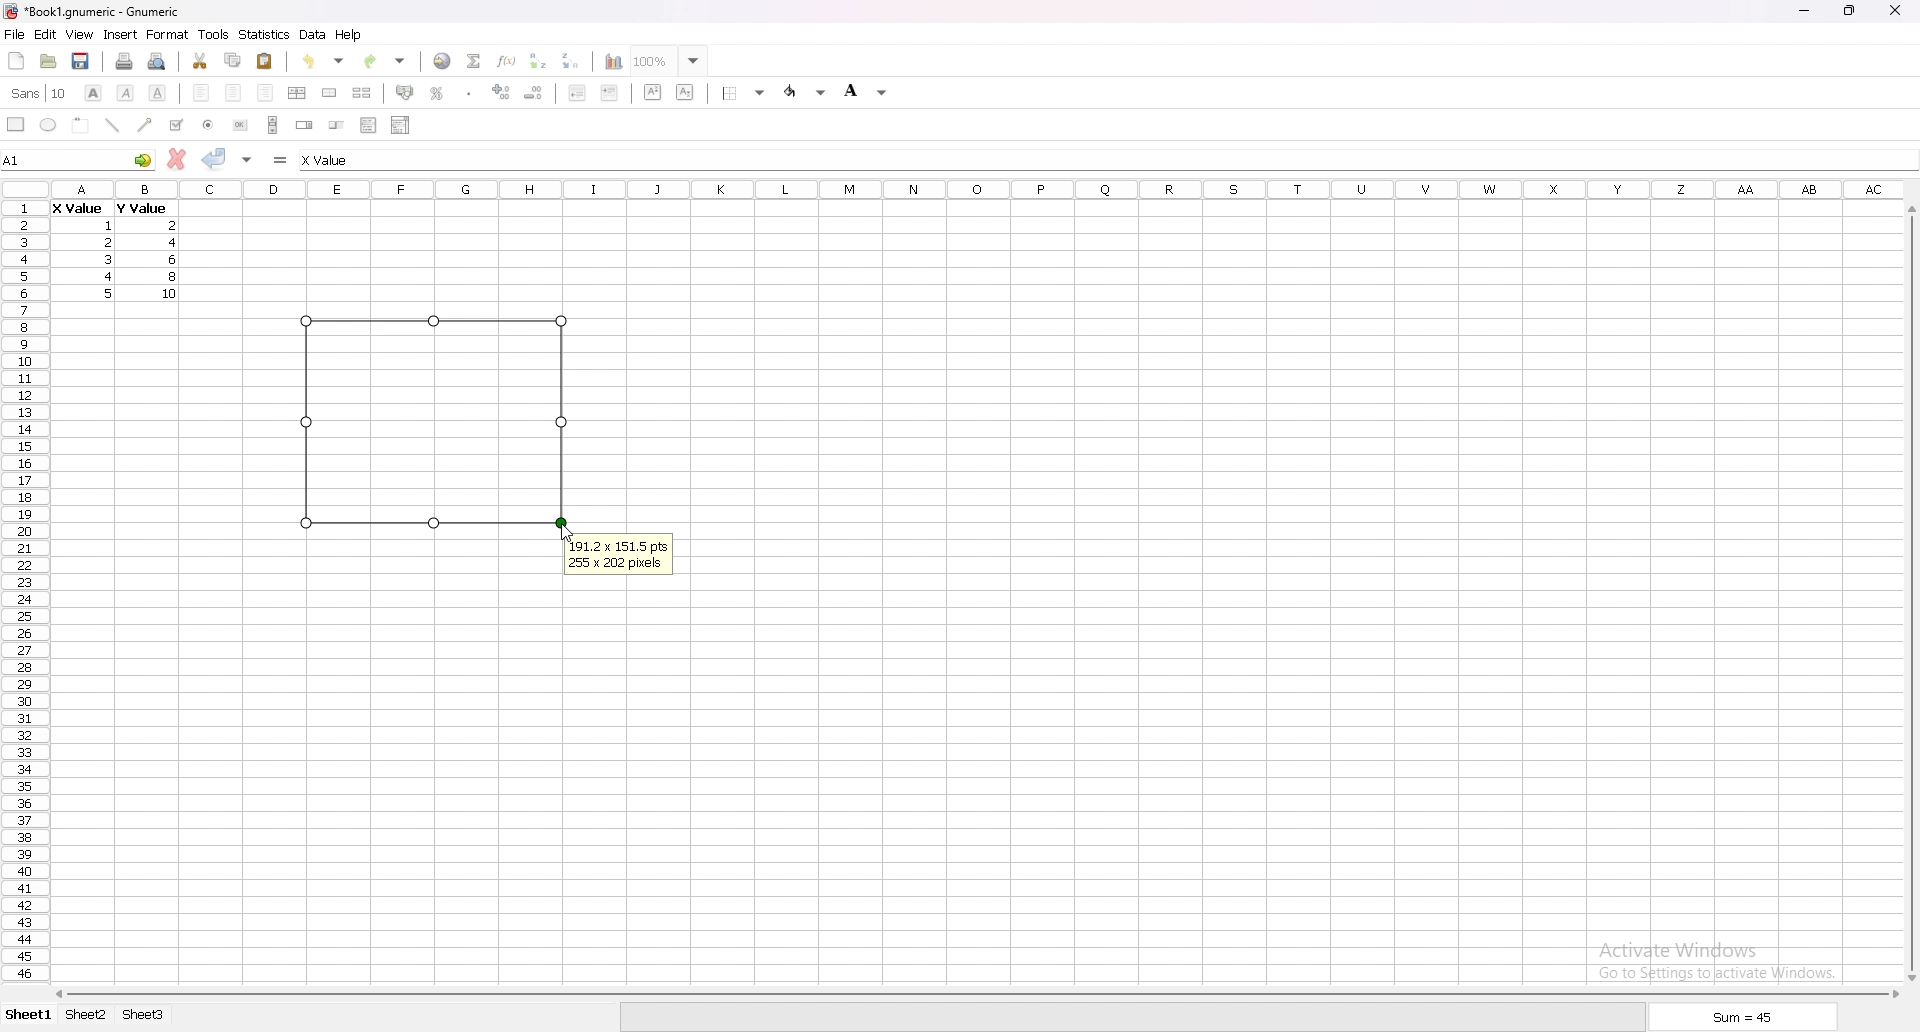 The height and width of the screenshot is (1032, 1920). Describe the element at coordinates (92, 11) in the screenshot. I see `file name` at that location.